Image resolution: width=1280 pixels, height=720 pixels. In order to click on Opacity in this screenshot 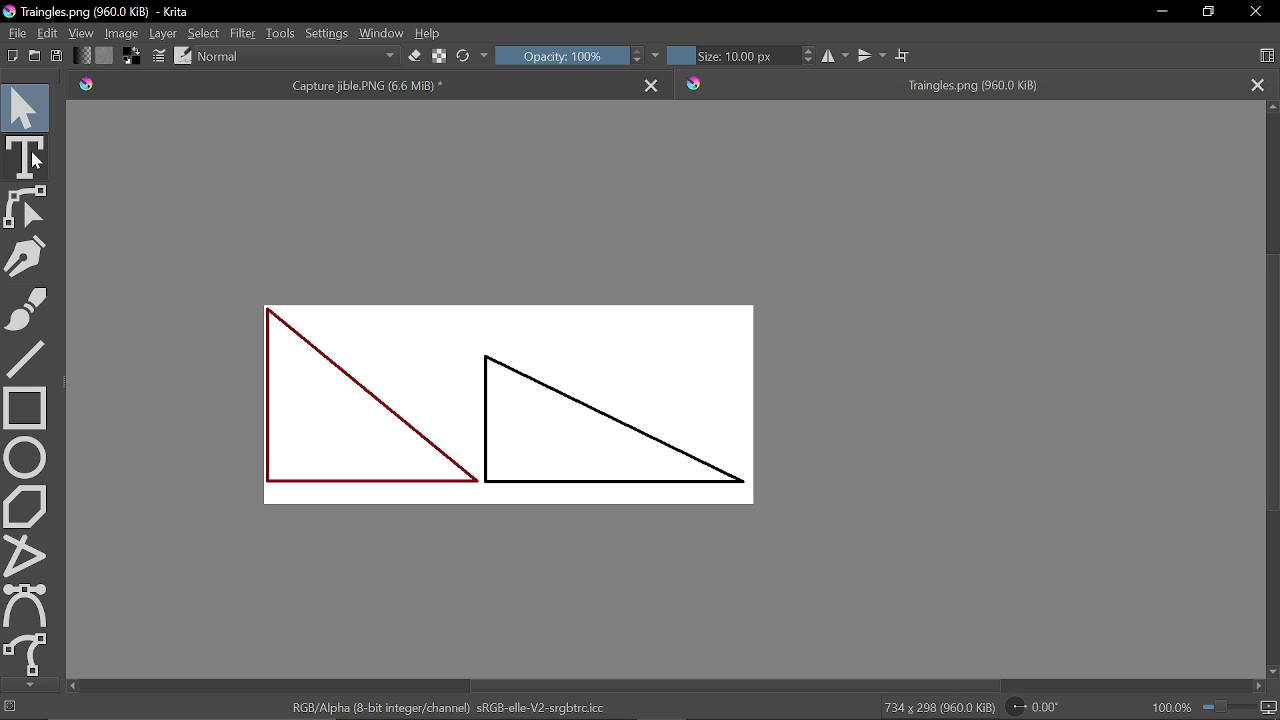, I will do `click(561, 55)`.